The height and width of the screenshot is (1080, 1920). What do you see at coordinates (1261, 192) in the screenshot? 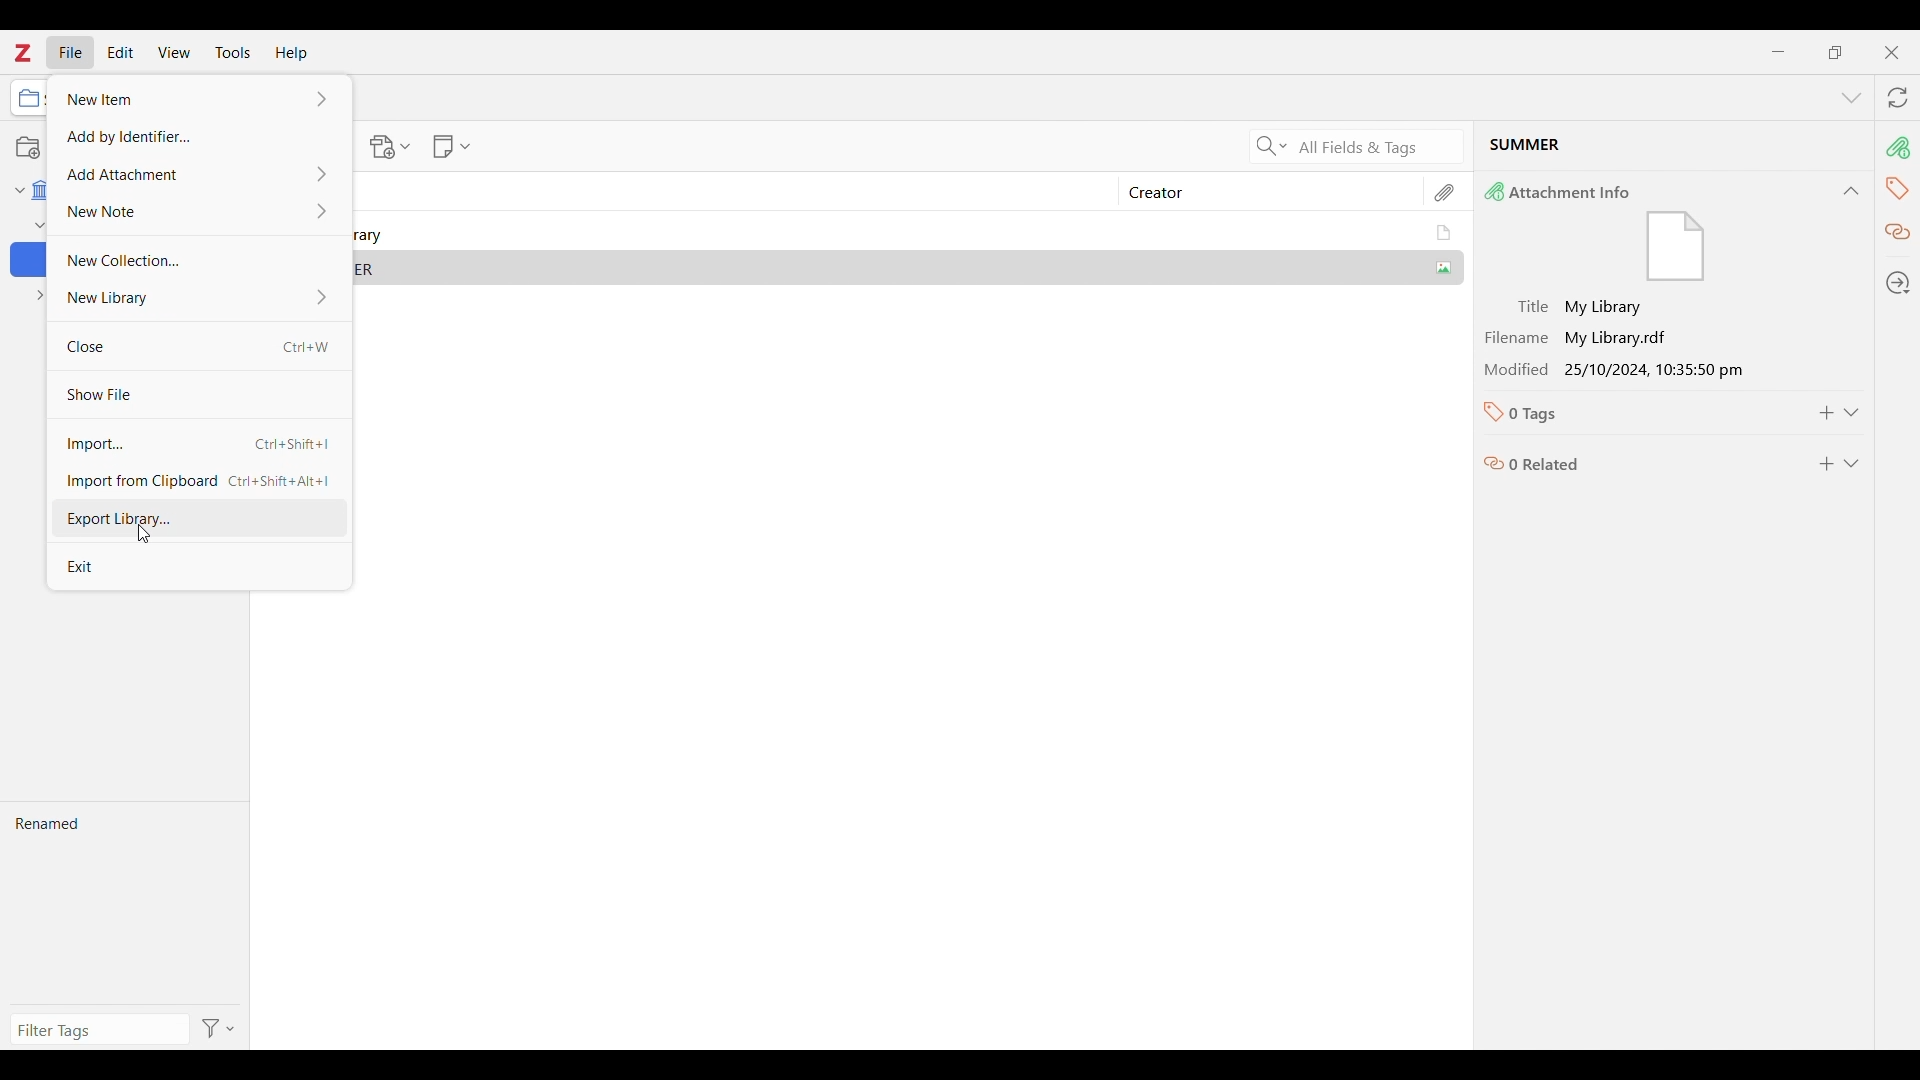
I see `Creator ` at bounding box center [1261, 192].